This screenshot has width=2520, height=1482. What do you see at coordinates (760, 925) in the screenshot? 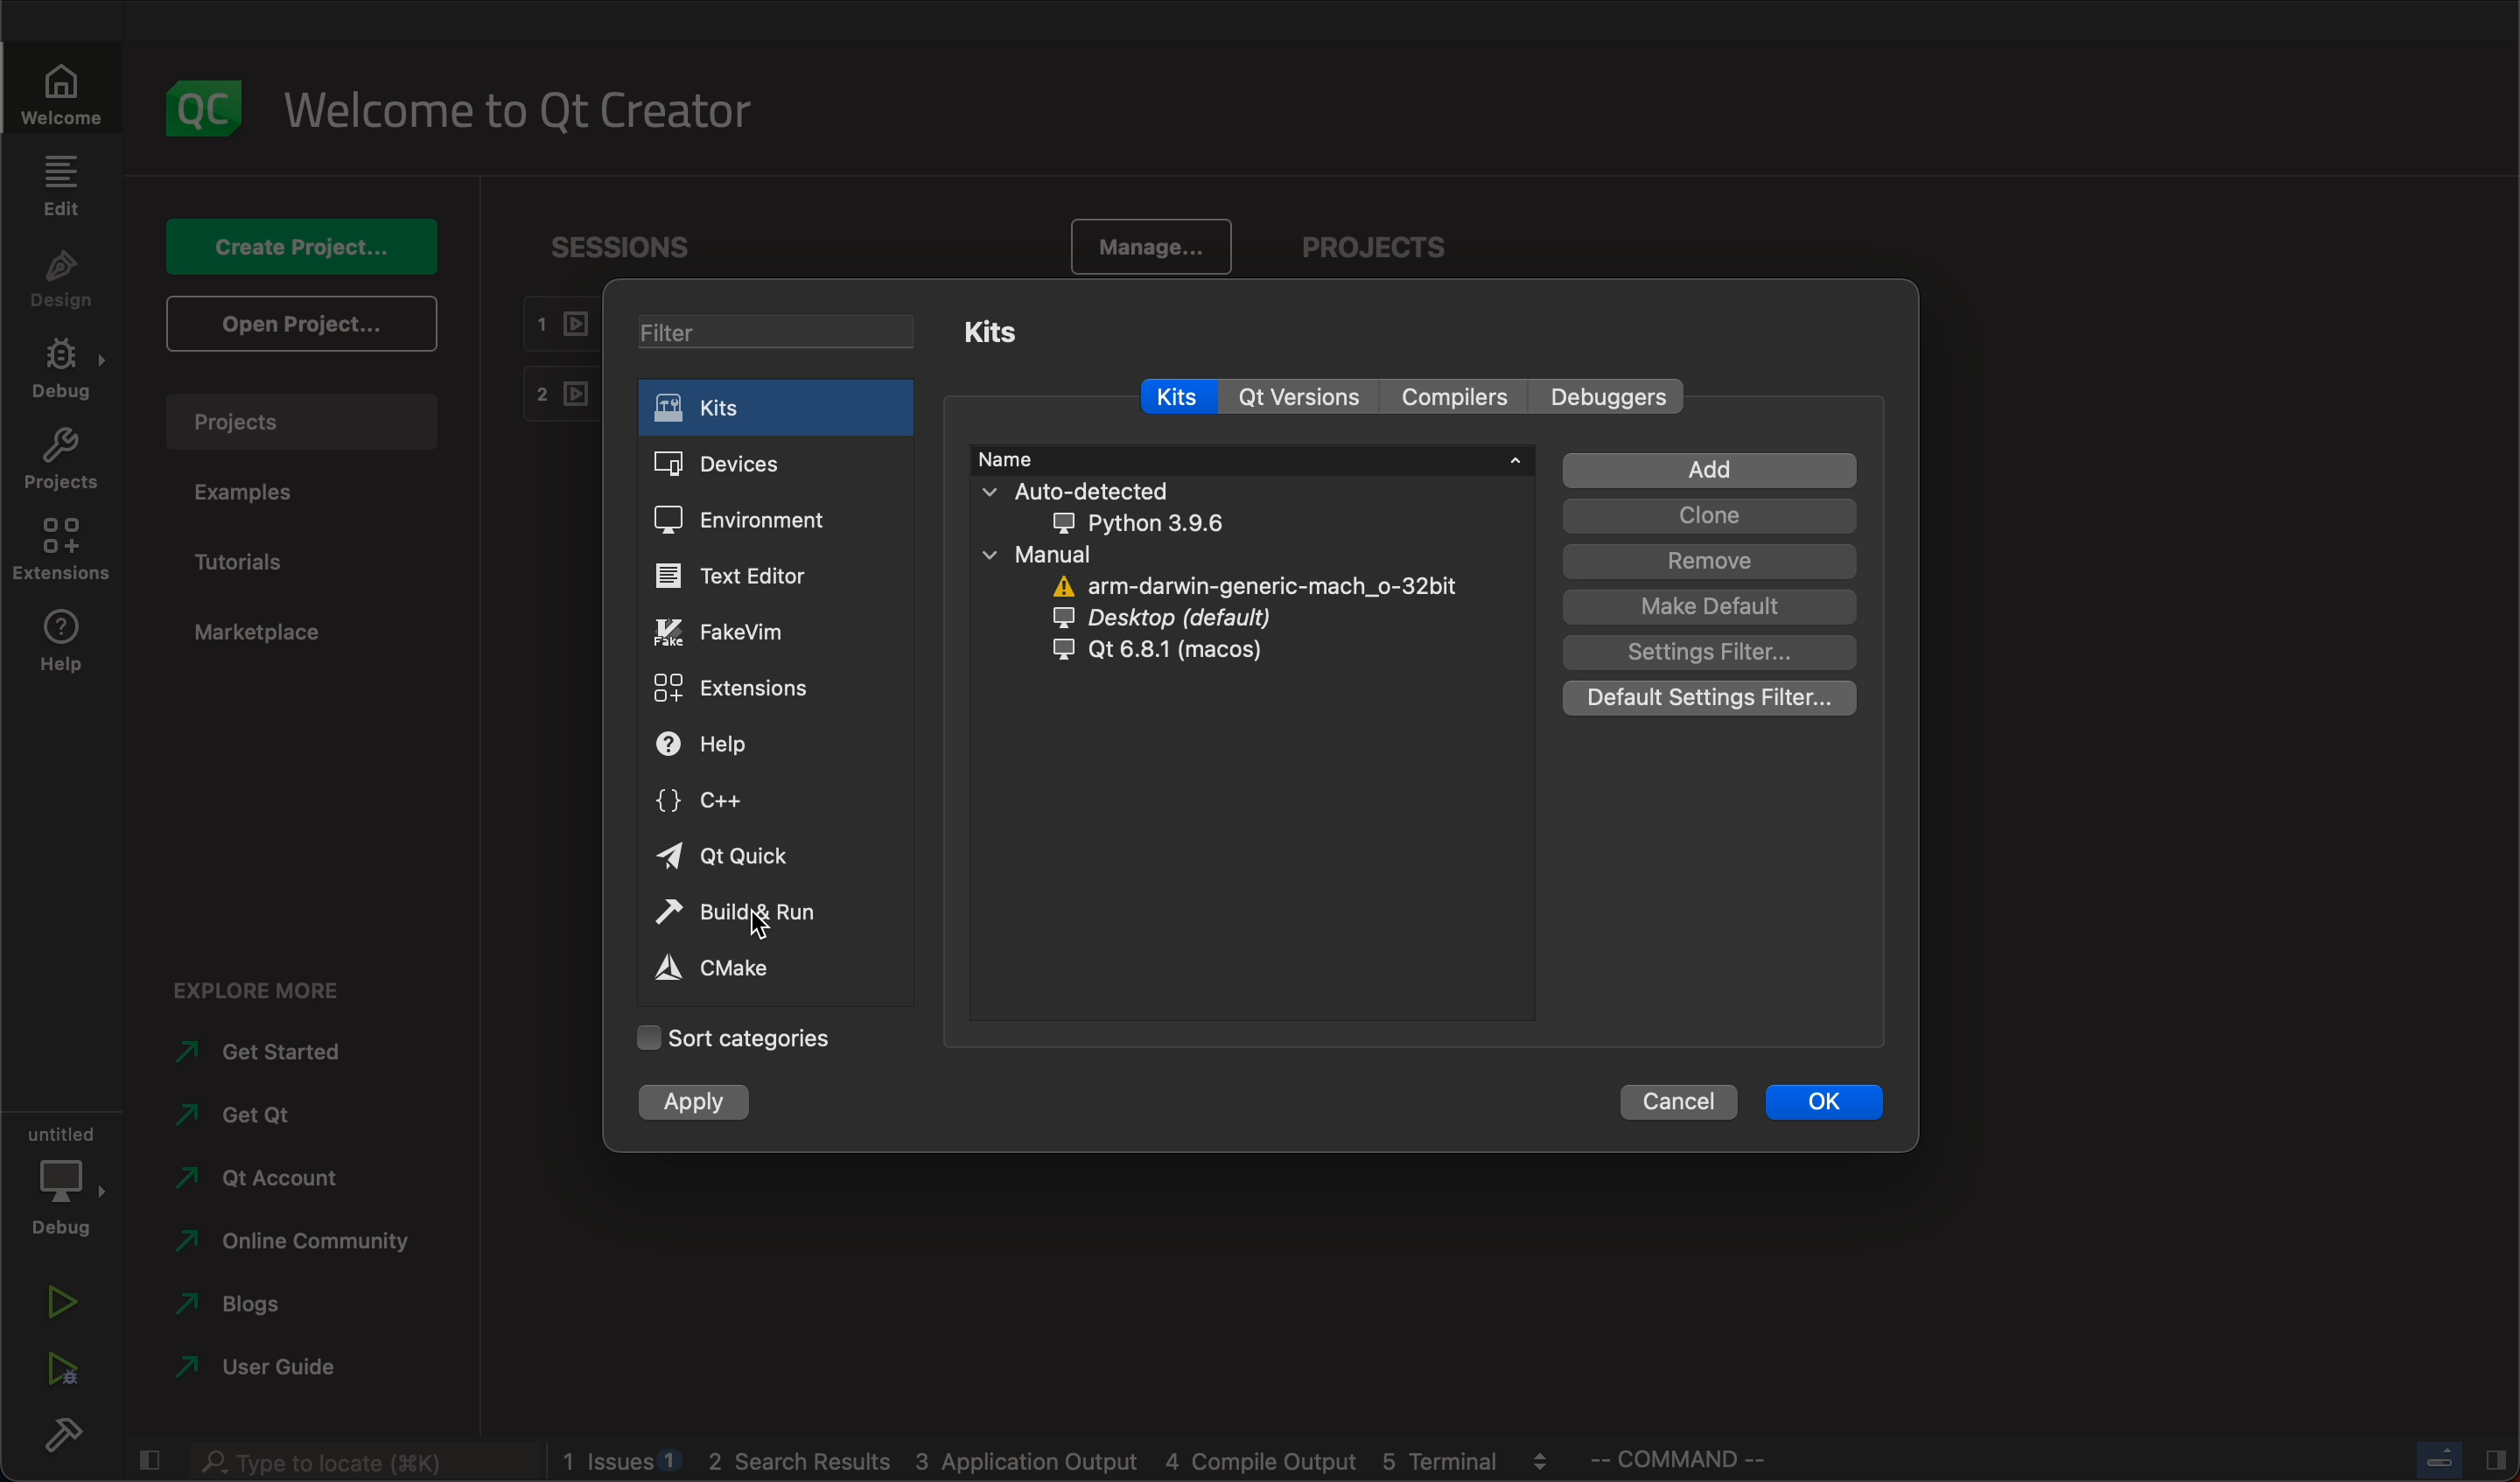
I see `cursor` at bounding box center [760, 925].